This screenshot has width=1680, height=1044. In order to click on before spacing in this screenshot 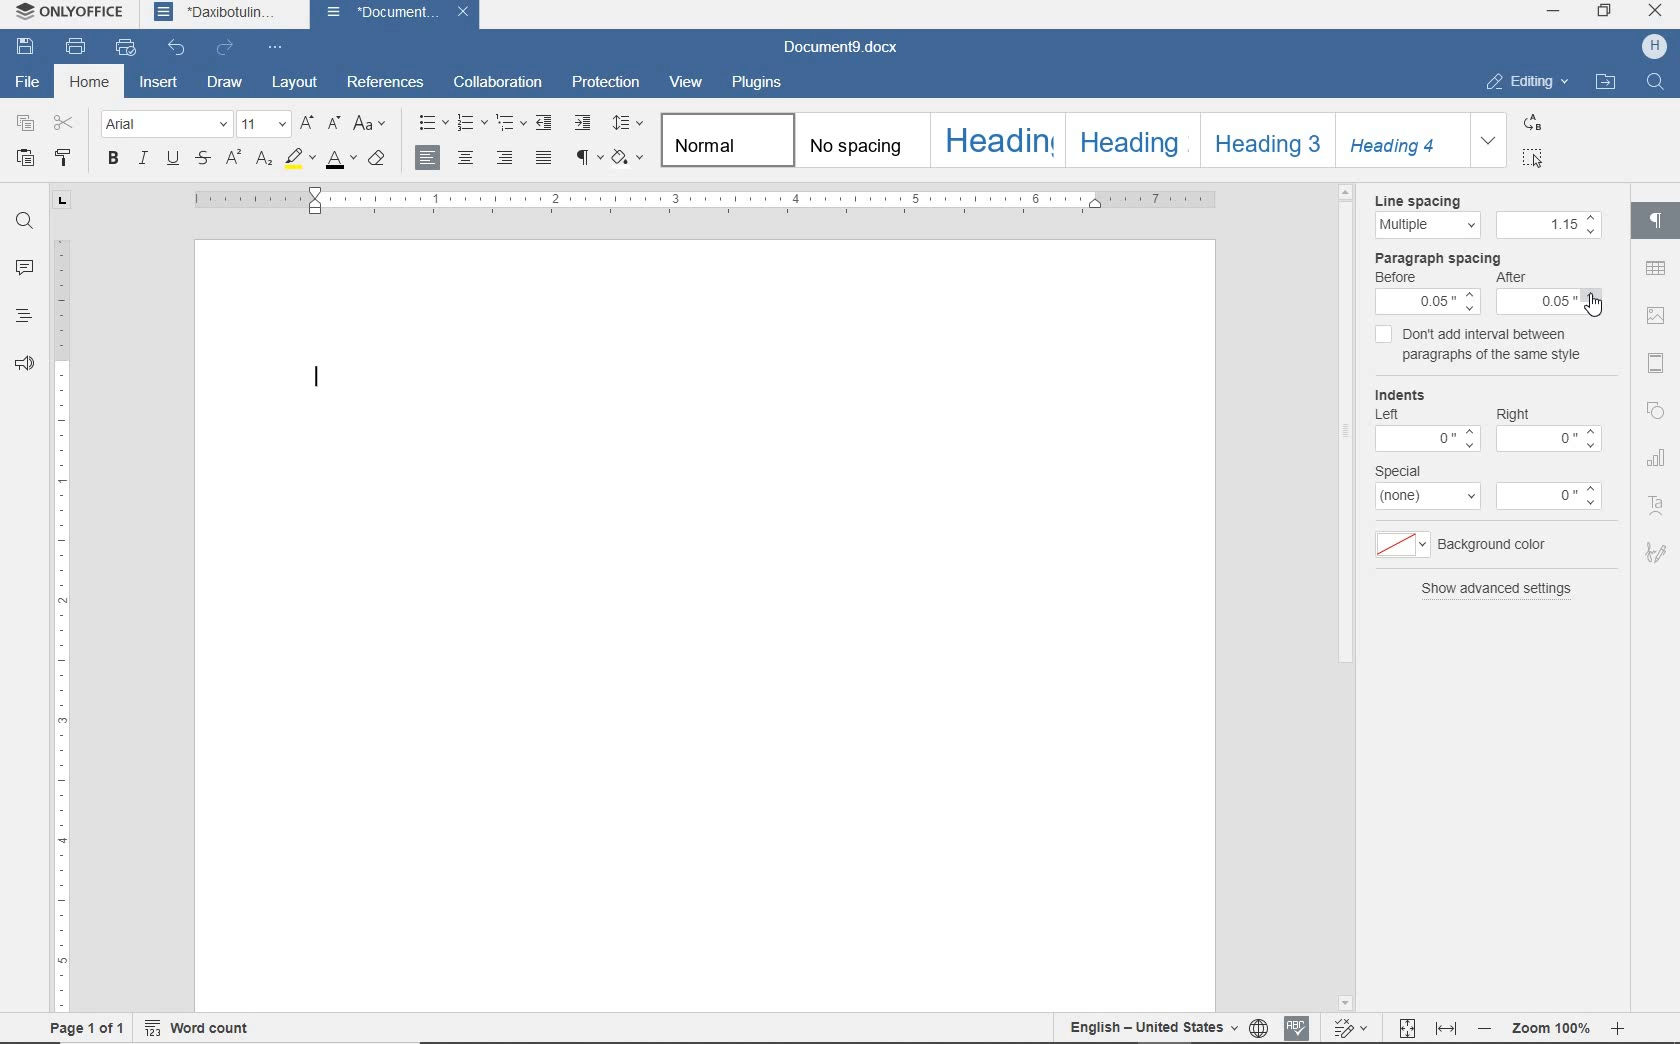, I will do `click(1429, 302)`.